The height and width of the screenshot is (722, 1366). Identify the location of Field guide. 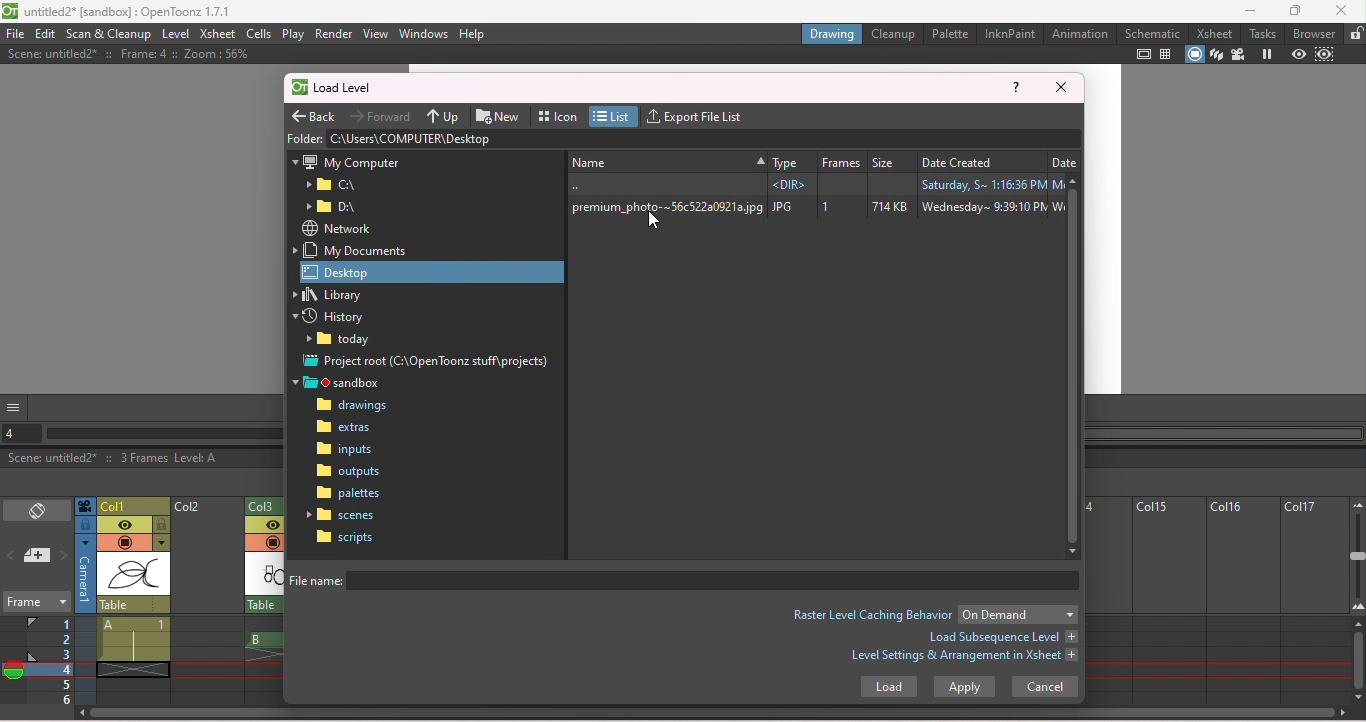
(1169, 54).